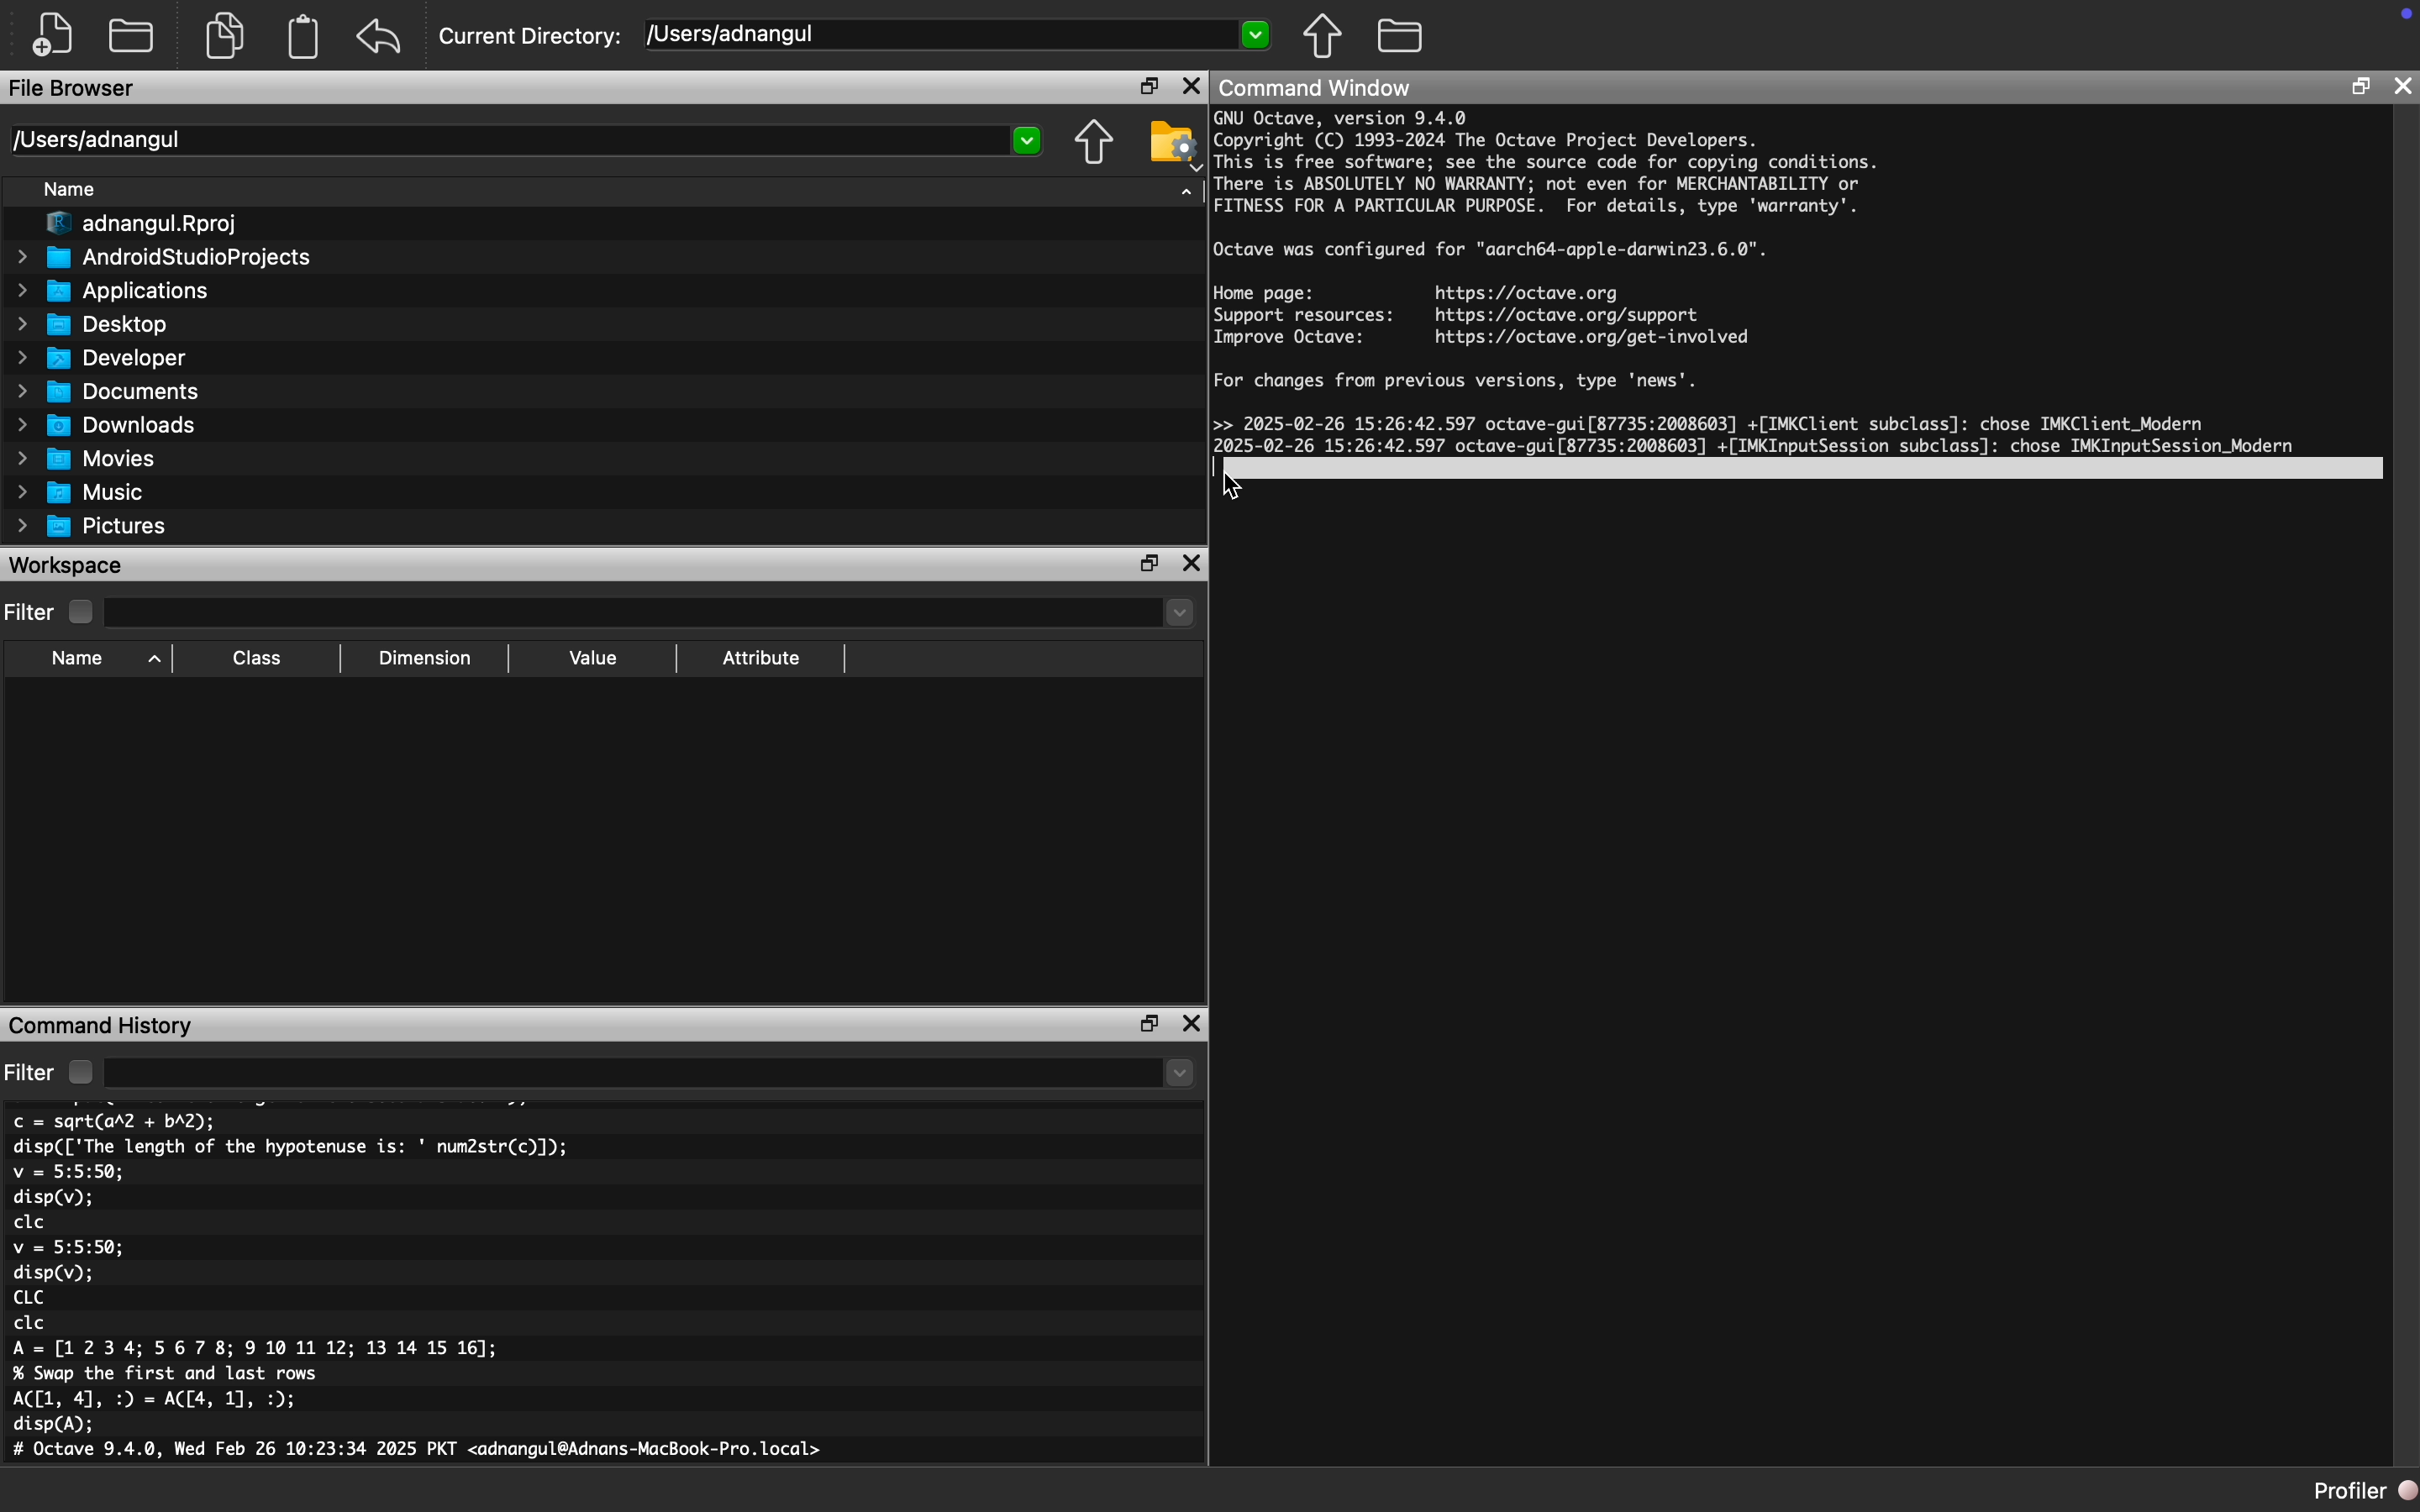  Describe the element at coordinates (81, 612) in the screenshot. I see `Checkbox` at that location.